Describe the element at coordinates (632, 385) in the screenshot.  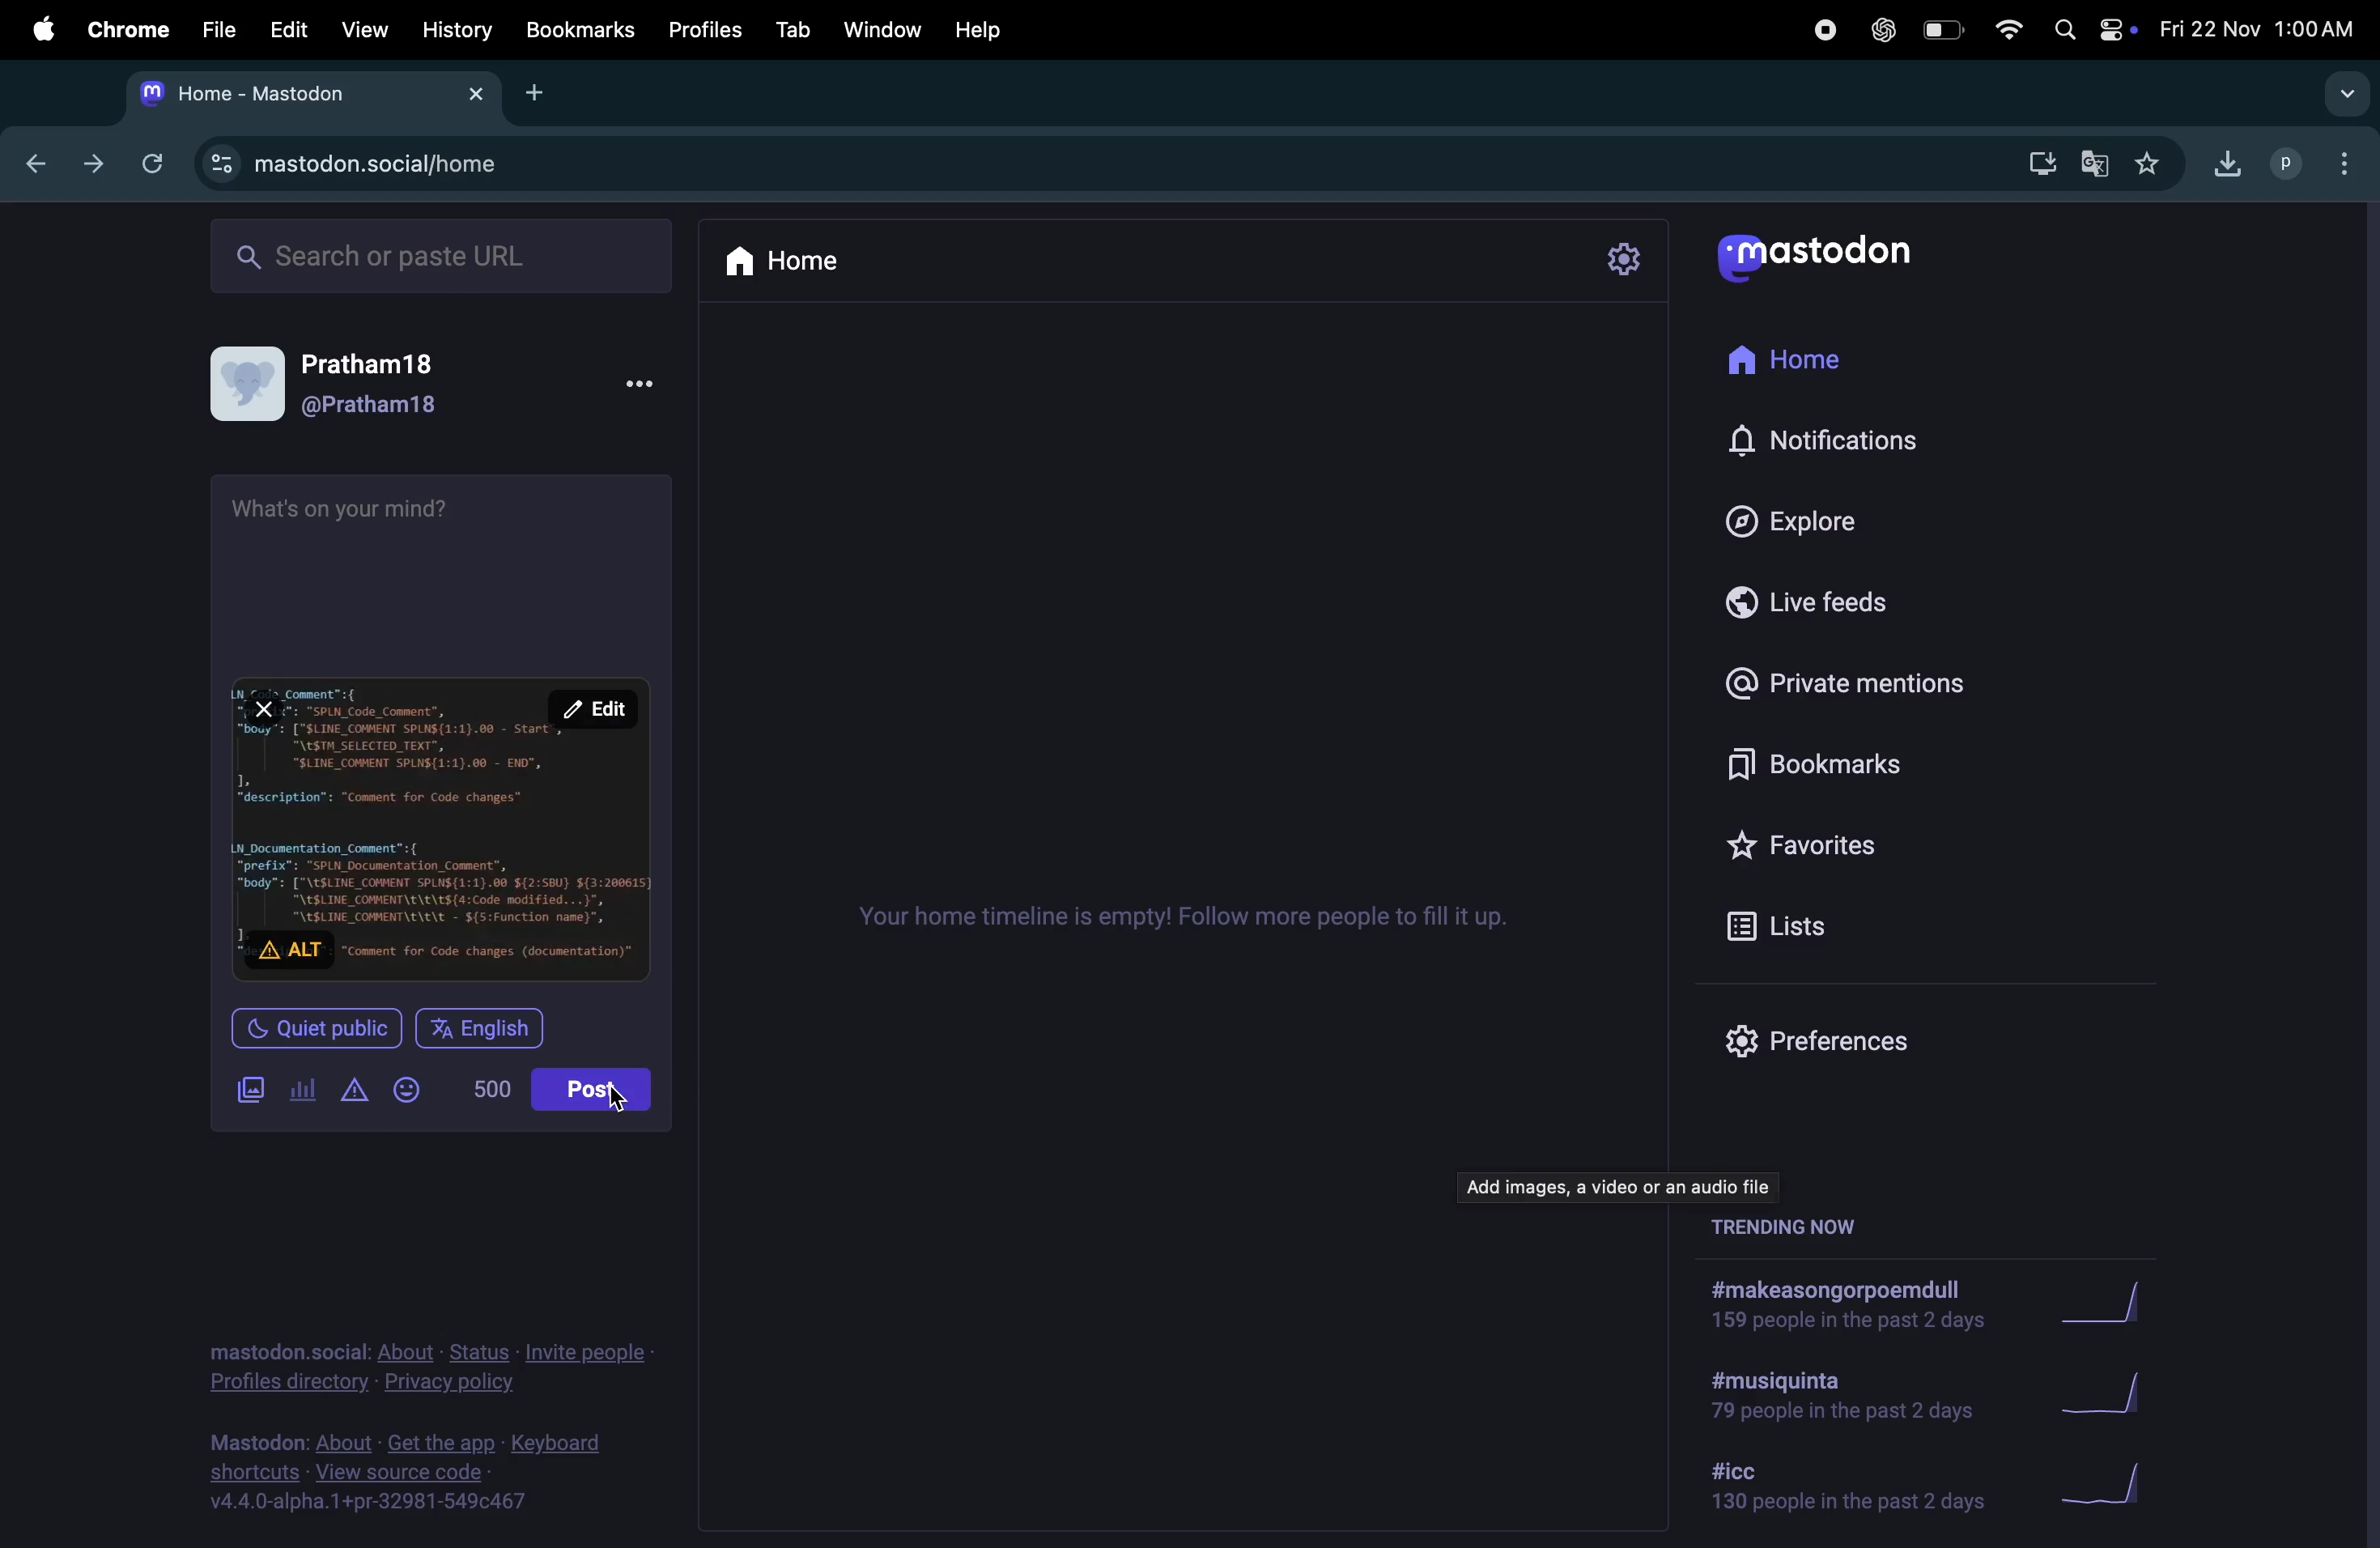
I see `more options` at that location.